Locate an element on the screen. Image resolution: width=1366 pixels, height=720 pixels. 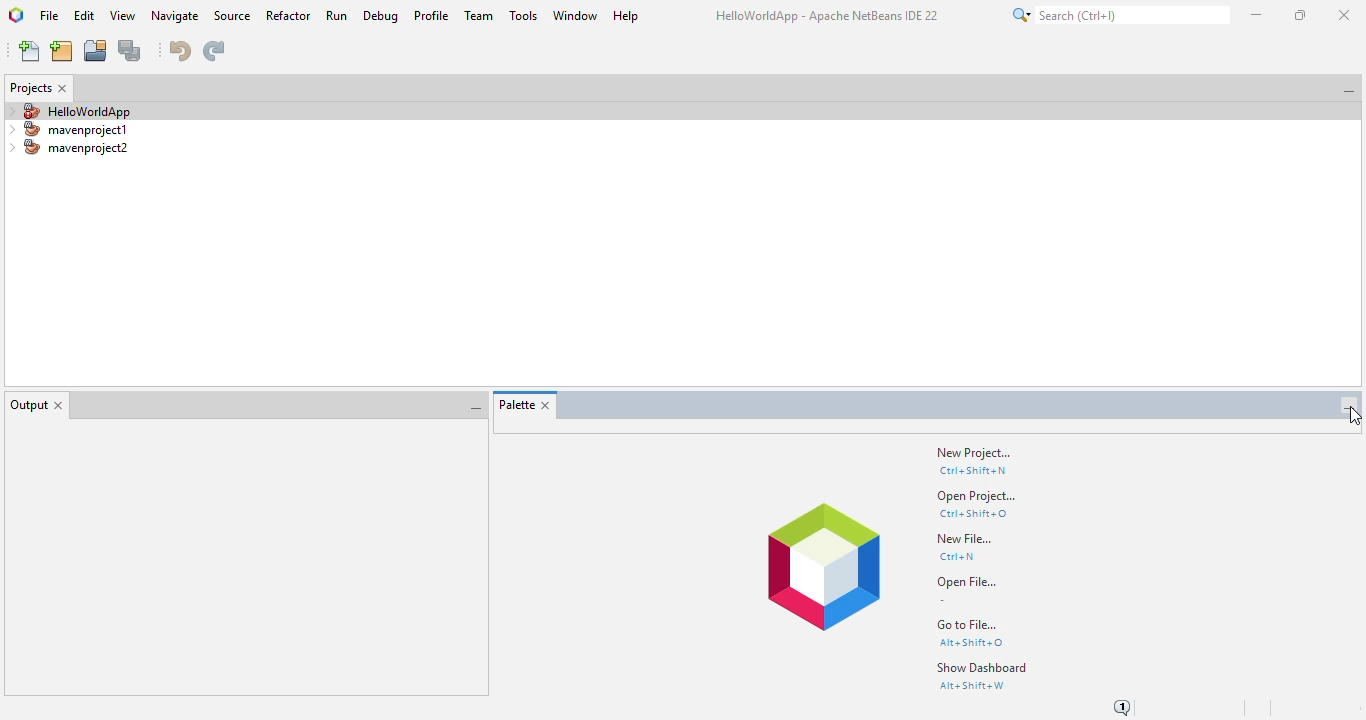
tools is located at coordinates (524, 15).